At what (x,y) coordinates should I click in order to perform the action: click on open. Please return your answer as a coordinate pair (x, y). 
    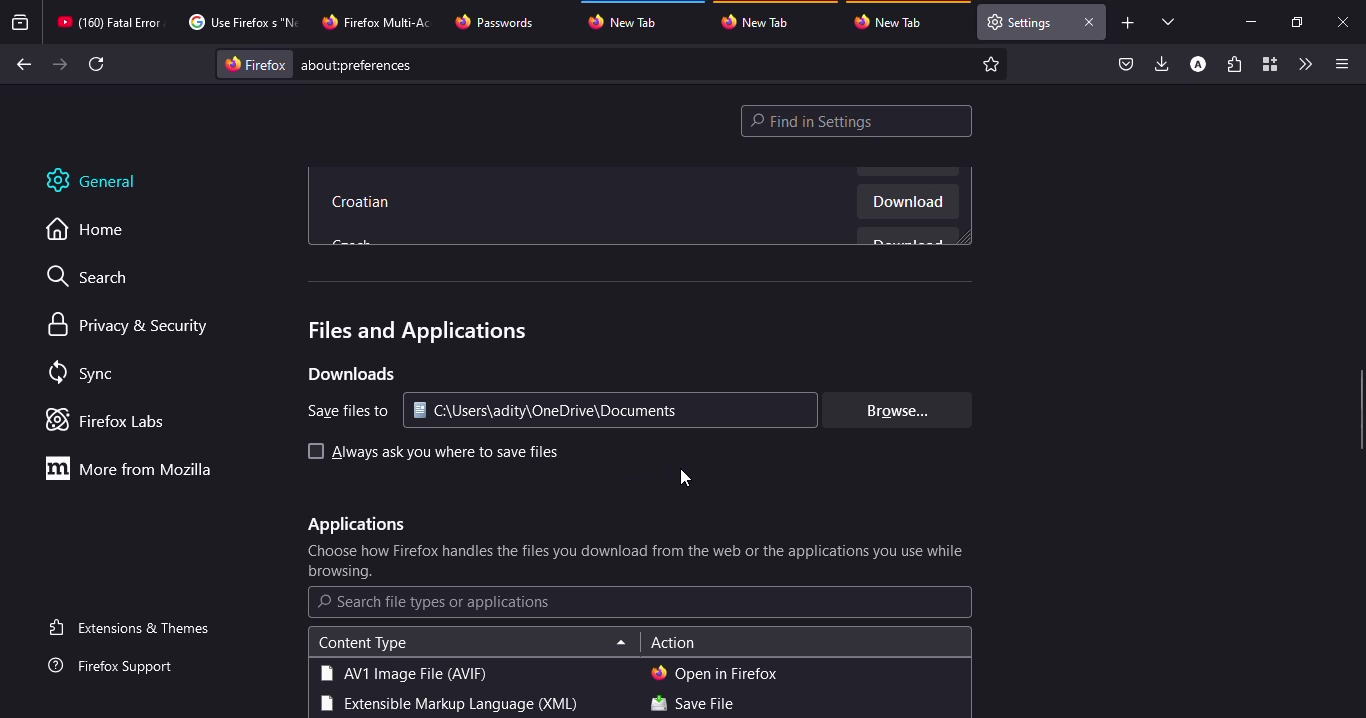
    Looking at the image, I should click on (715, 673).